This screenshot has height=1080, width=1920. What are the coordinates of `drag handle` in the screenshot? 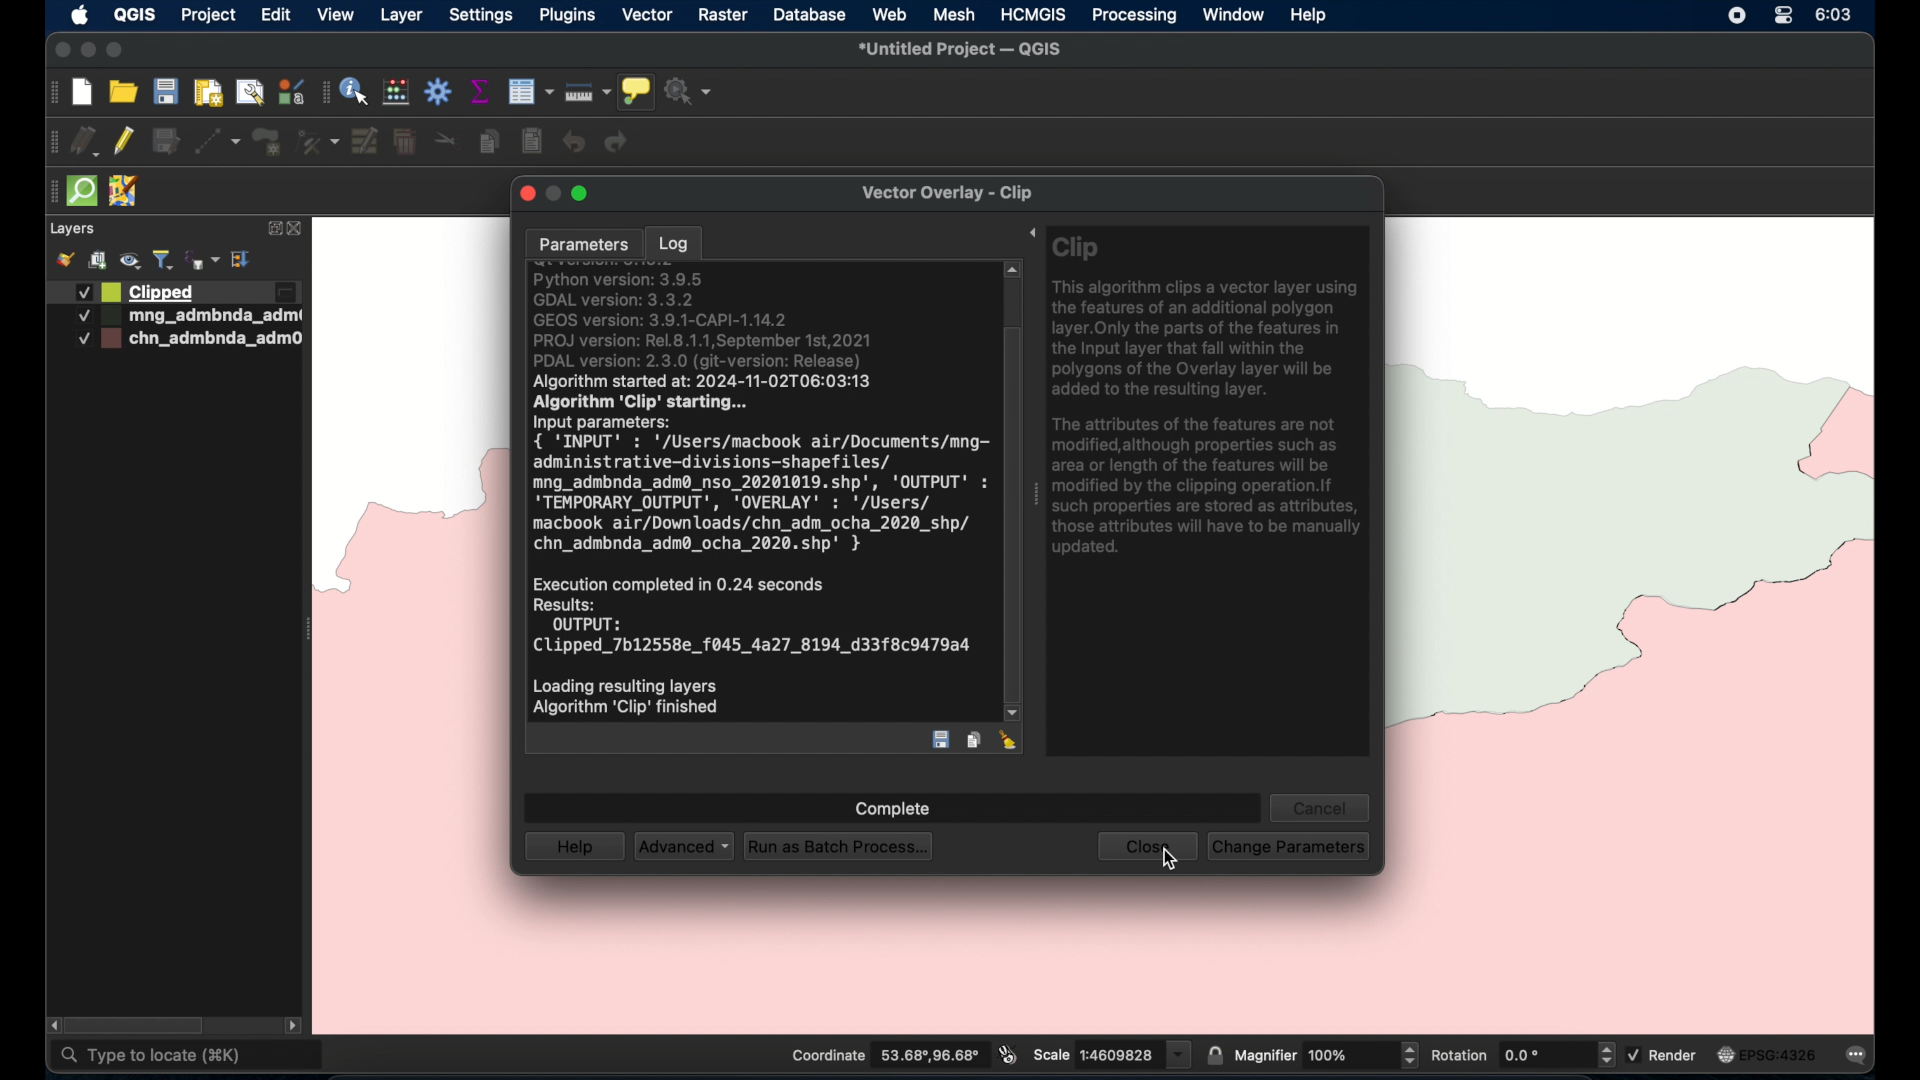 It's located at (53, 192).